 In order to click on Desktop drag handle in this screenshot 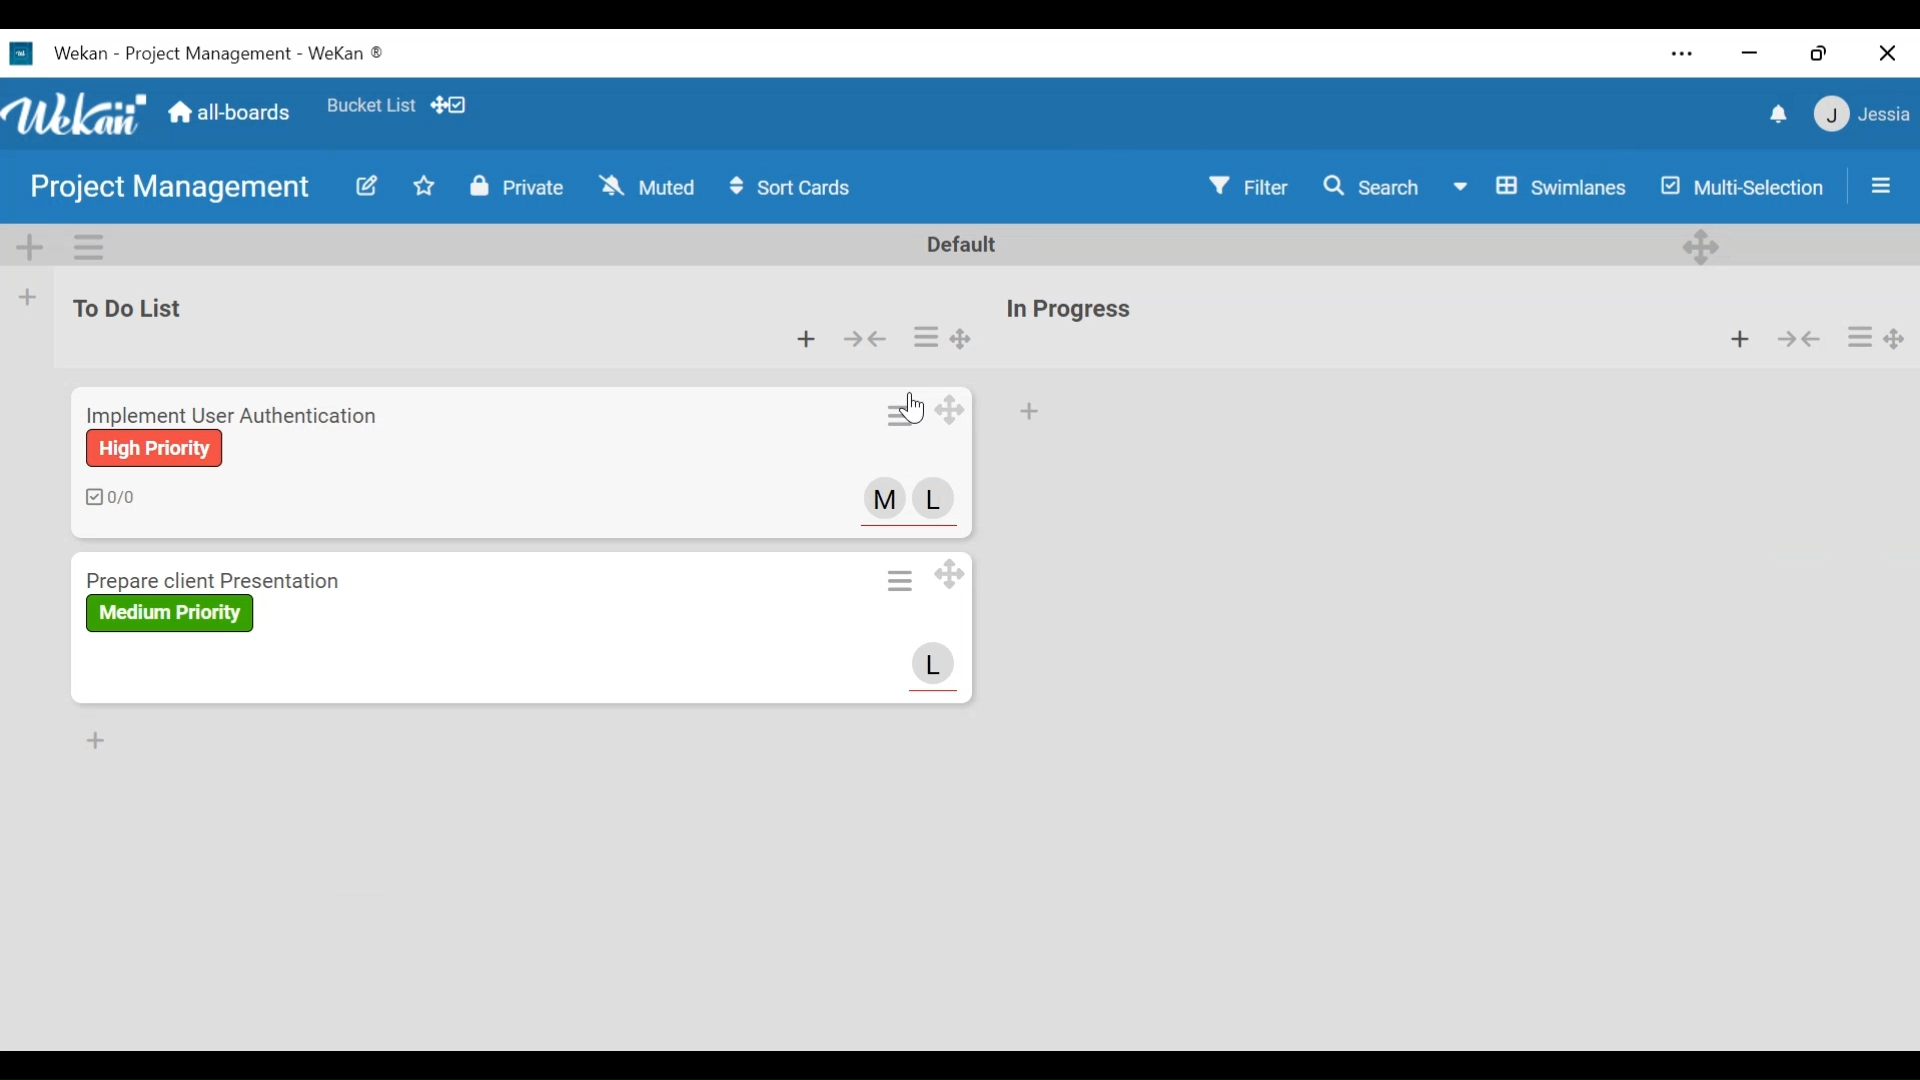, I will do `click(953, 413)`.